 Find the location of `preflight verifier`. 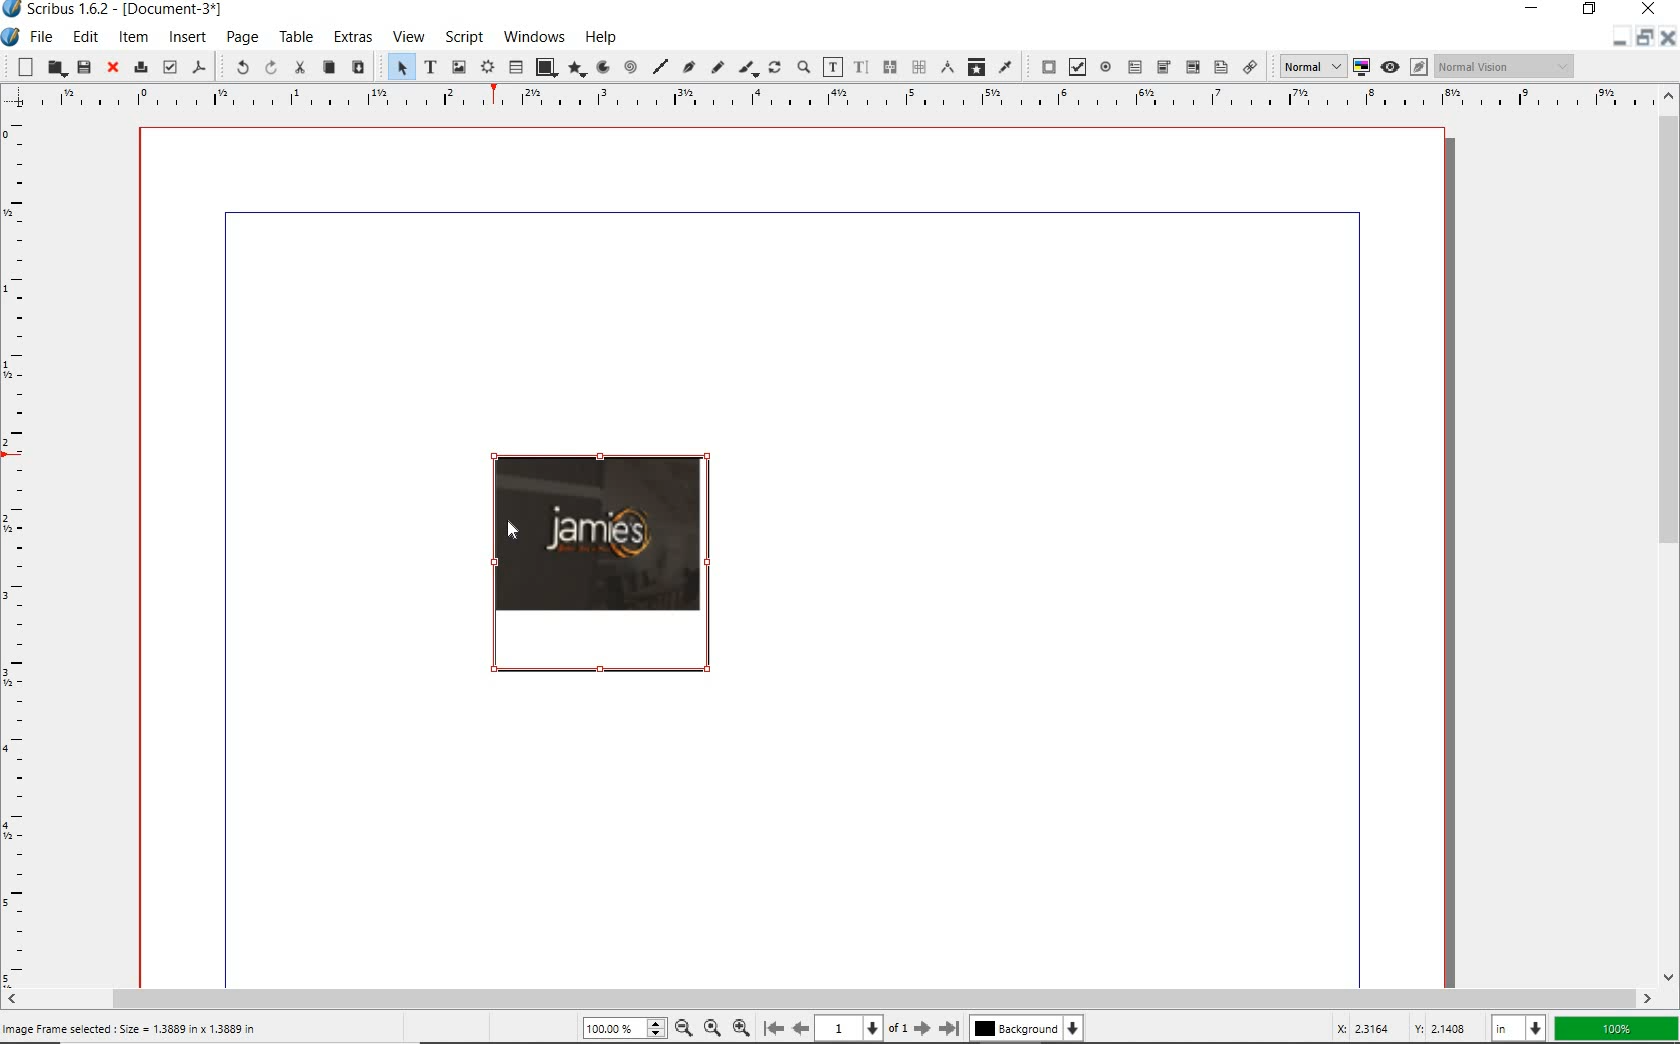

preflight verifier is located at coordinates (168, 66).